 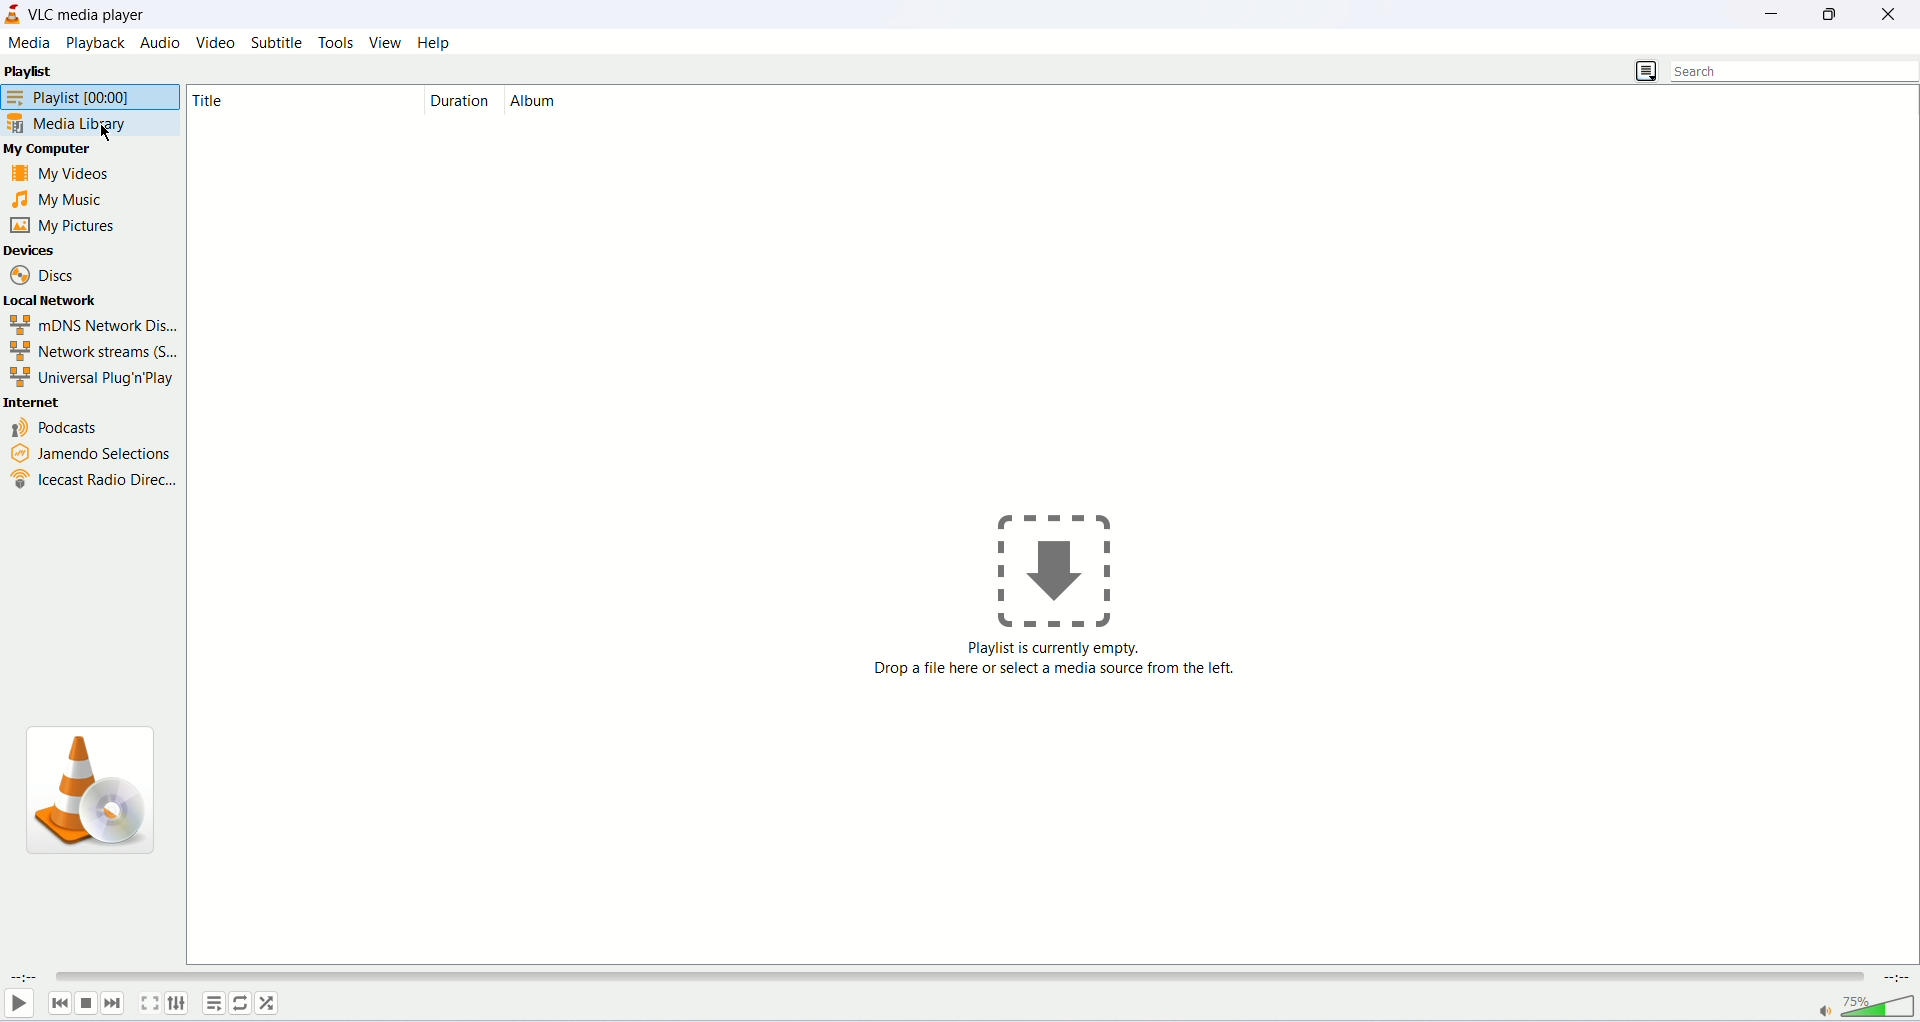 I want to click on extended settings, so click(x=178, y=1005).